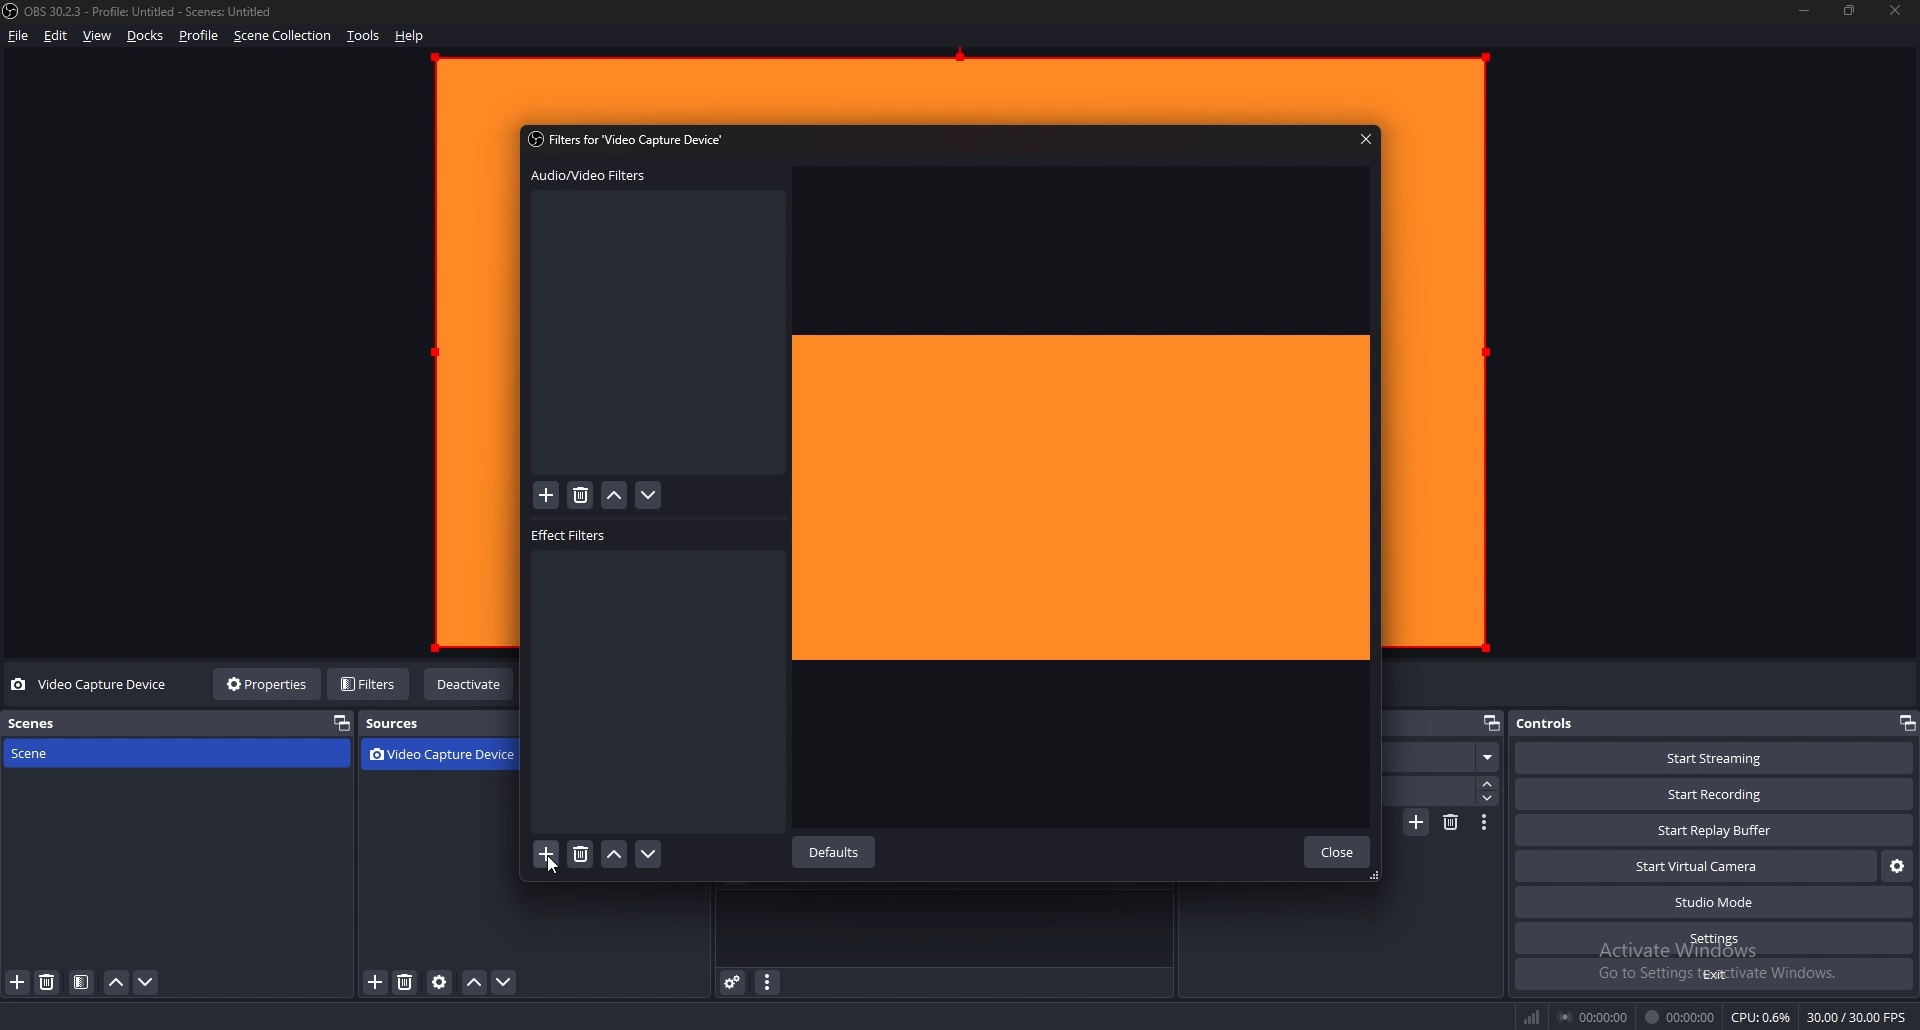 The width and height of the screenshot is (1920, 1030). Describe the element at coordinates (1491, 725) in the screenshot. I see `popout` at that location.